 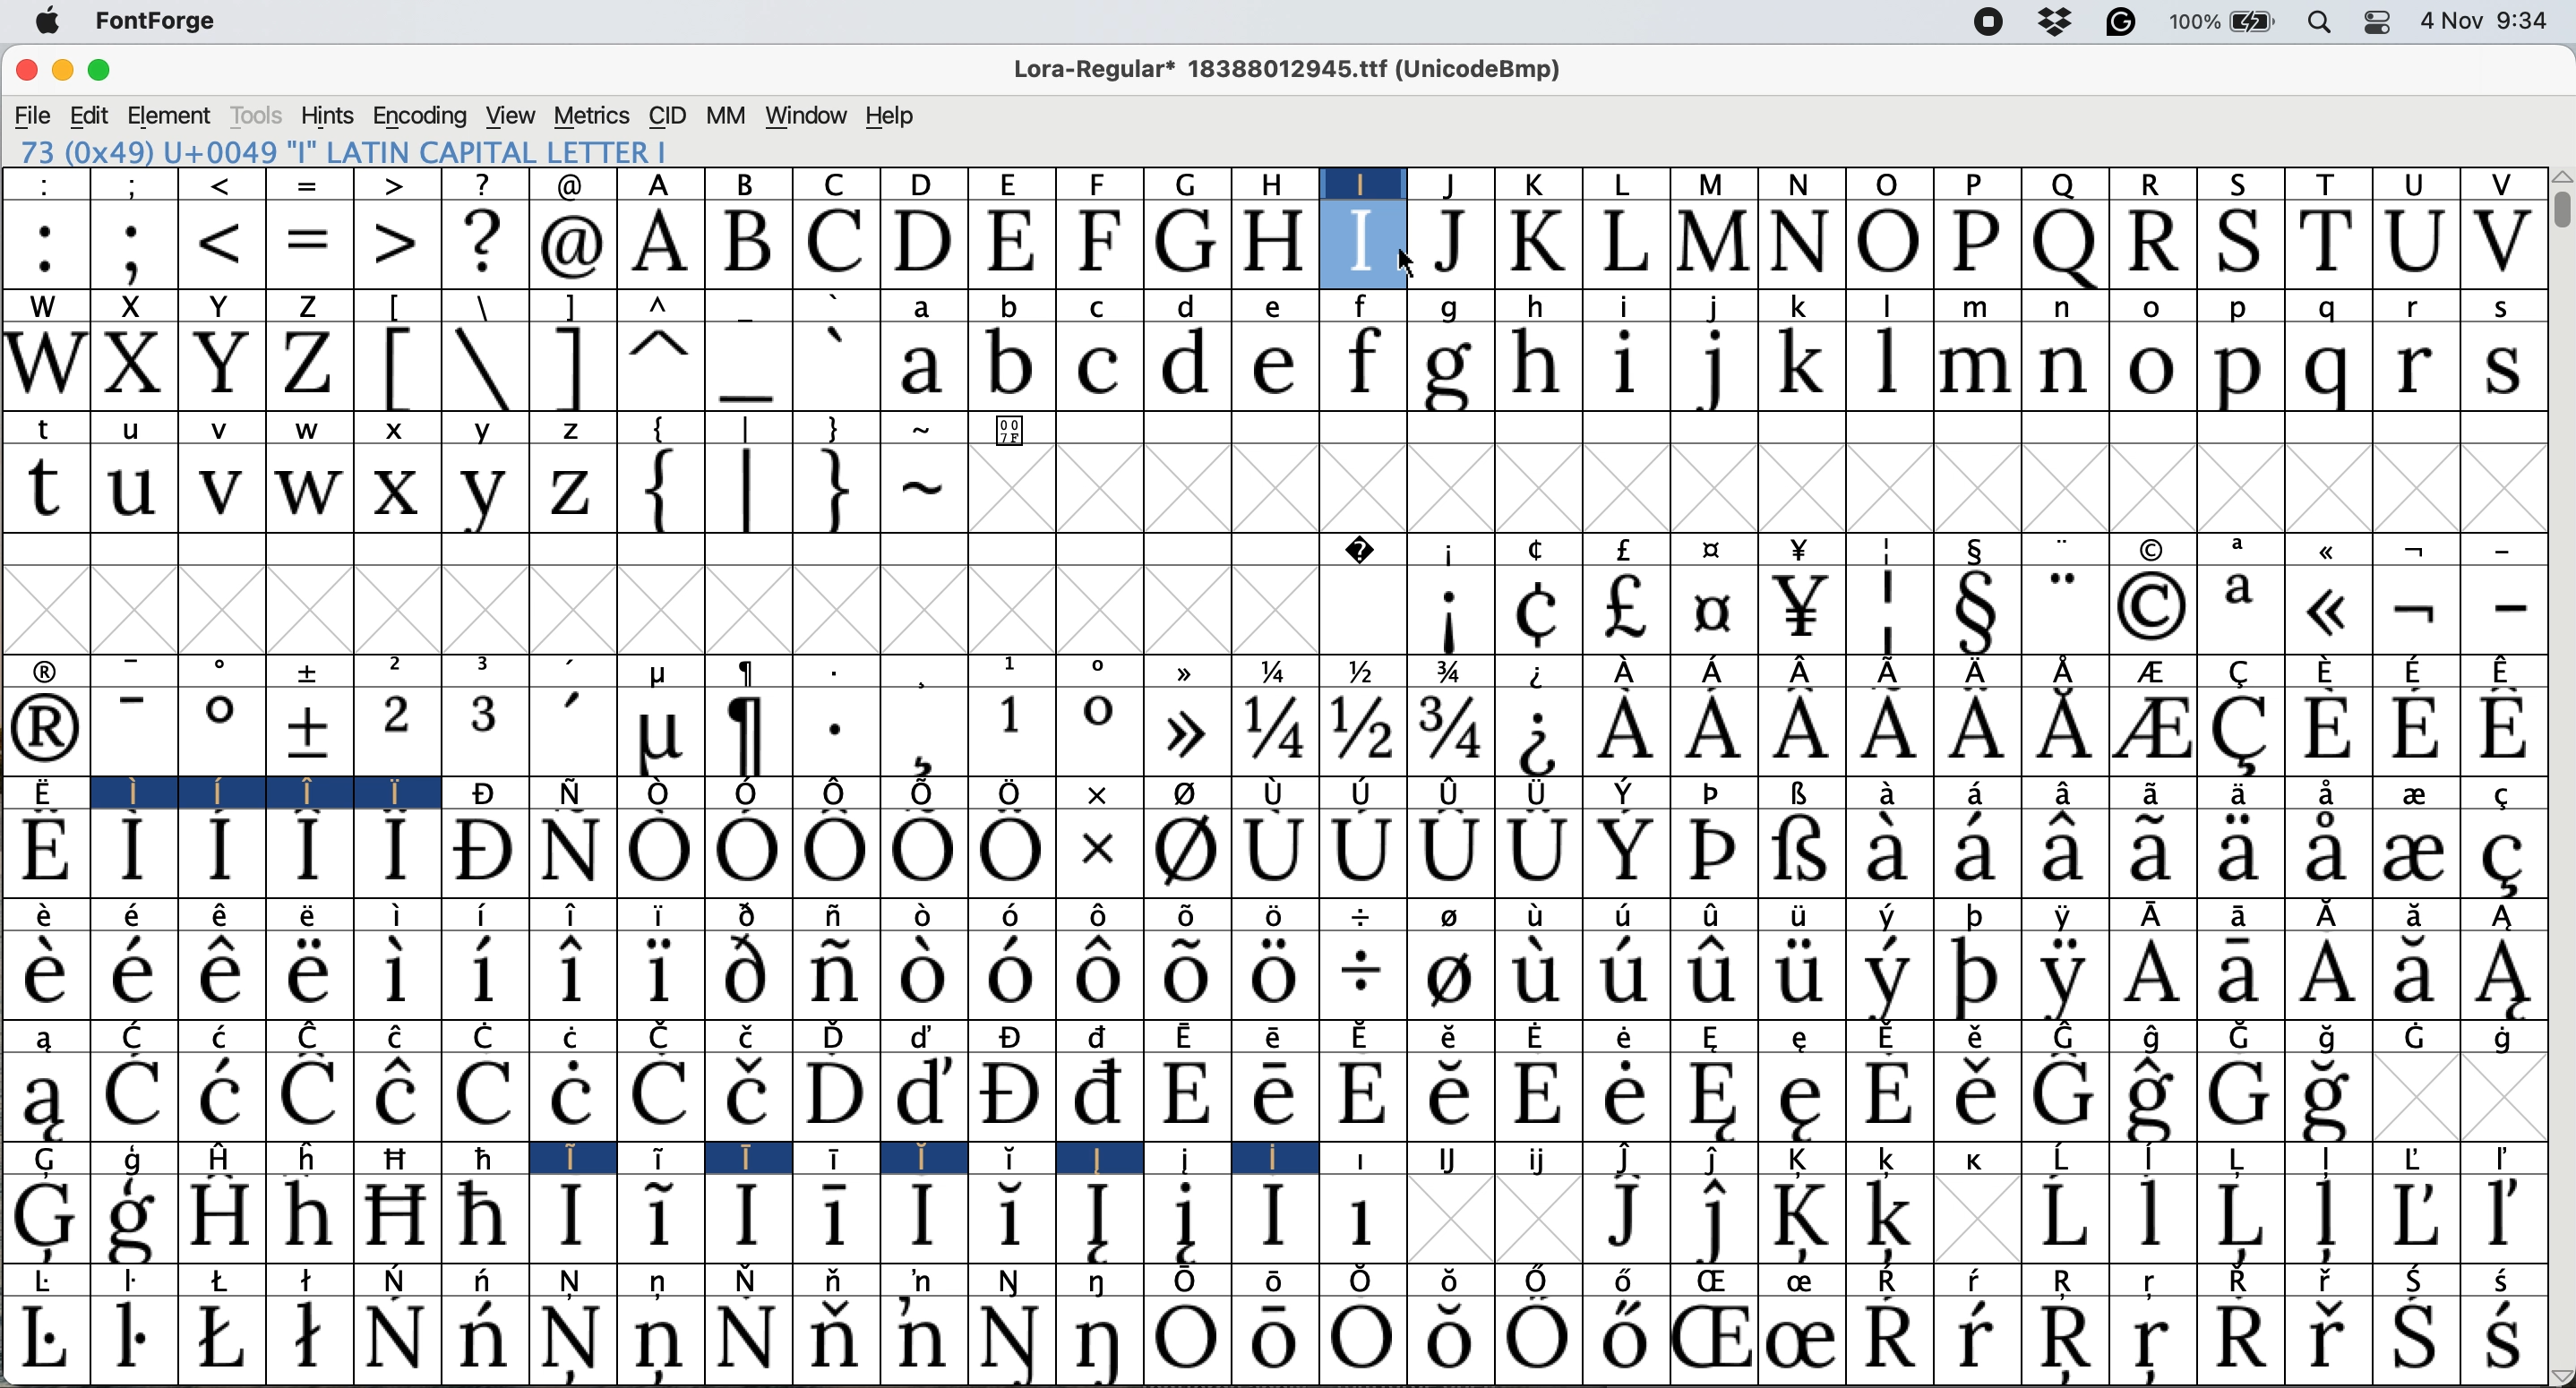 What do you see at coordinates (1712, 548) in the screenshot?
I see `symbol` at bounding box center [1712, 548].